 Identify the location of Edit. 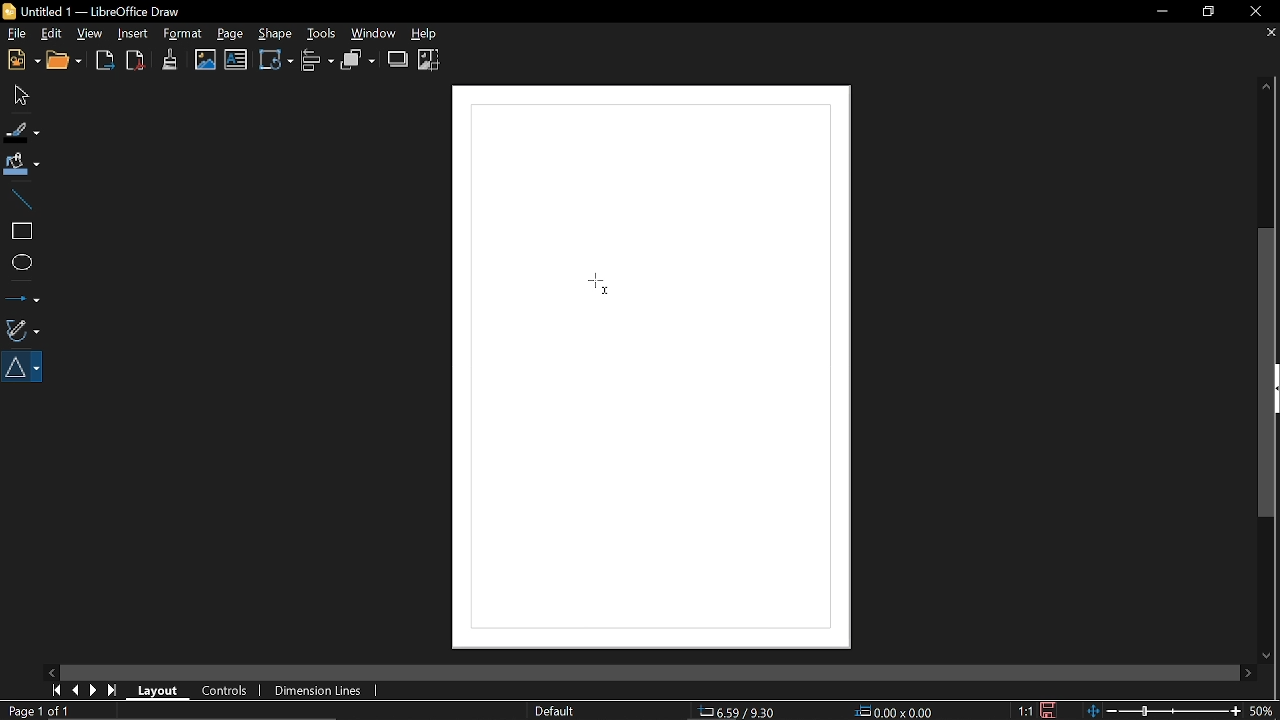
(51, 35).